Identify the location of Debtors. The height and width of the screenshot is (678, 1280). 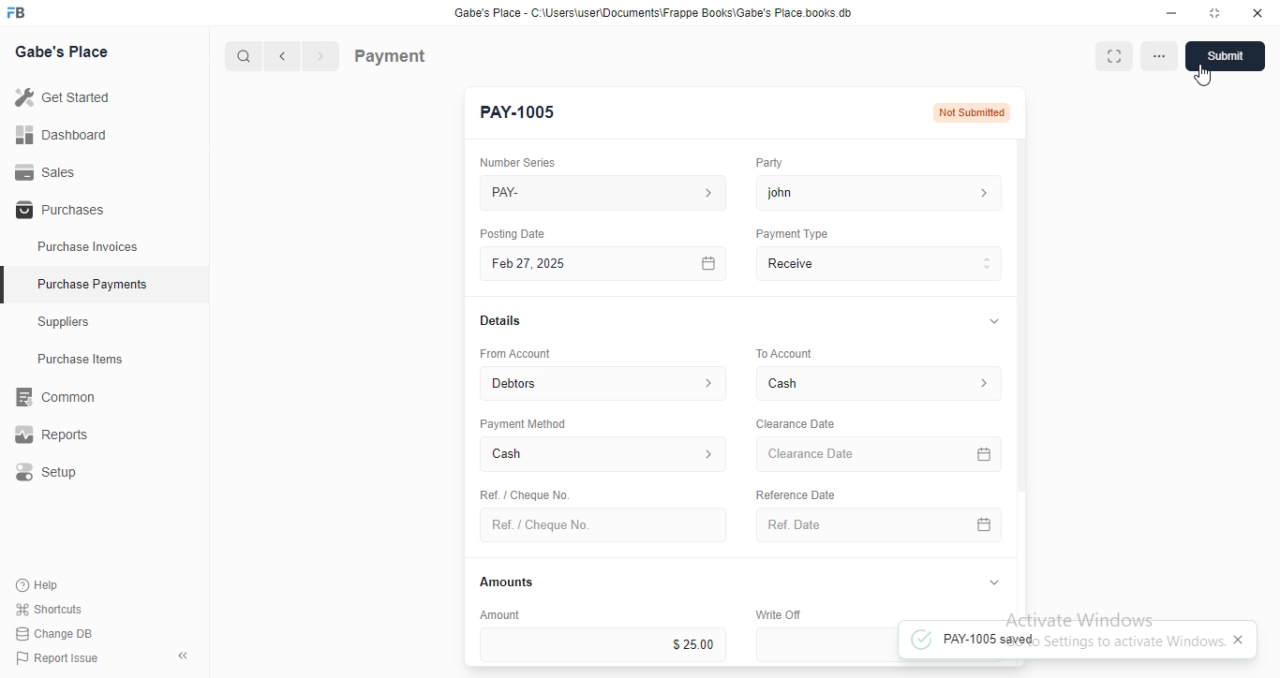
(605, 382).